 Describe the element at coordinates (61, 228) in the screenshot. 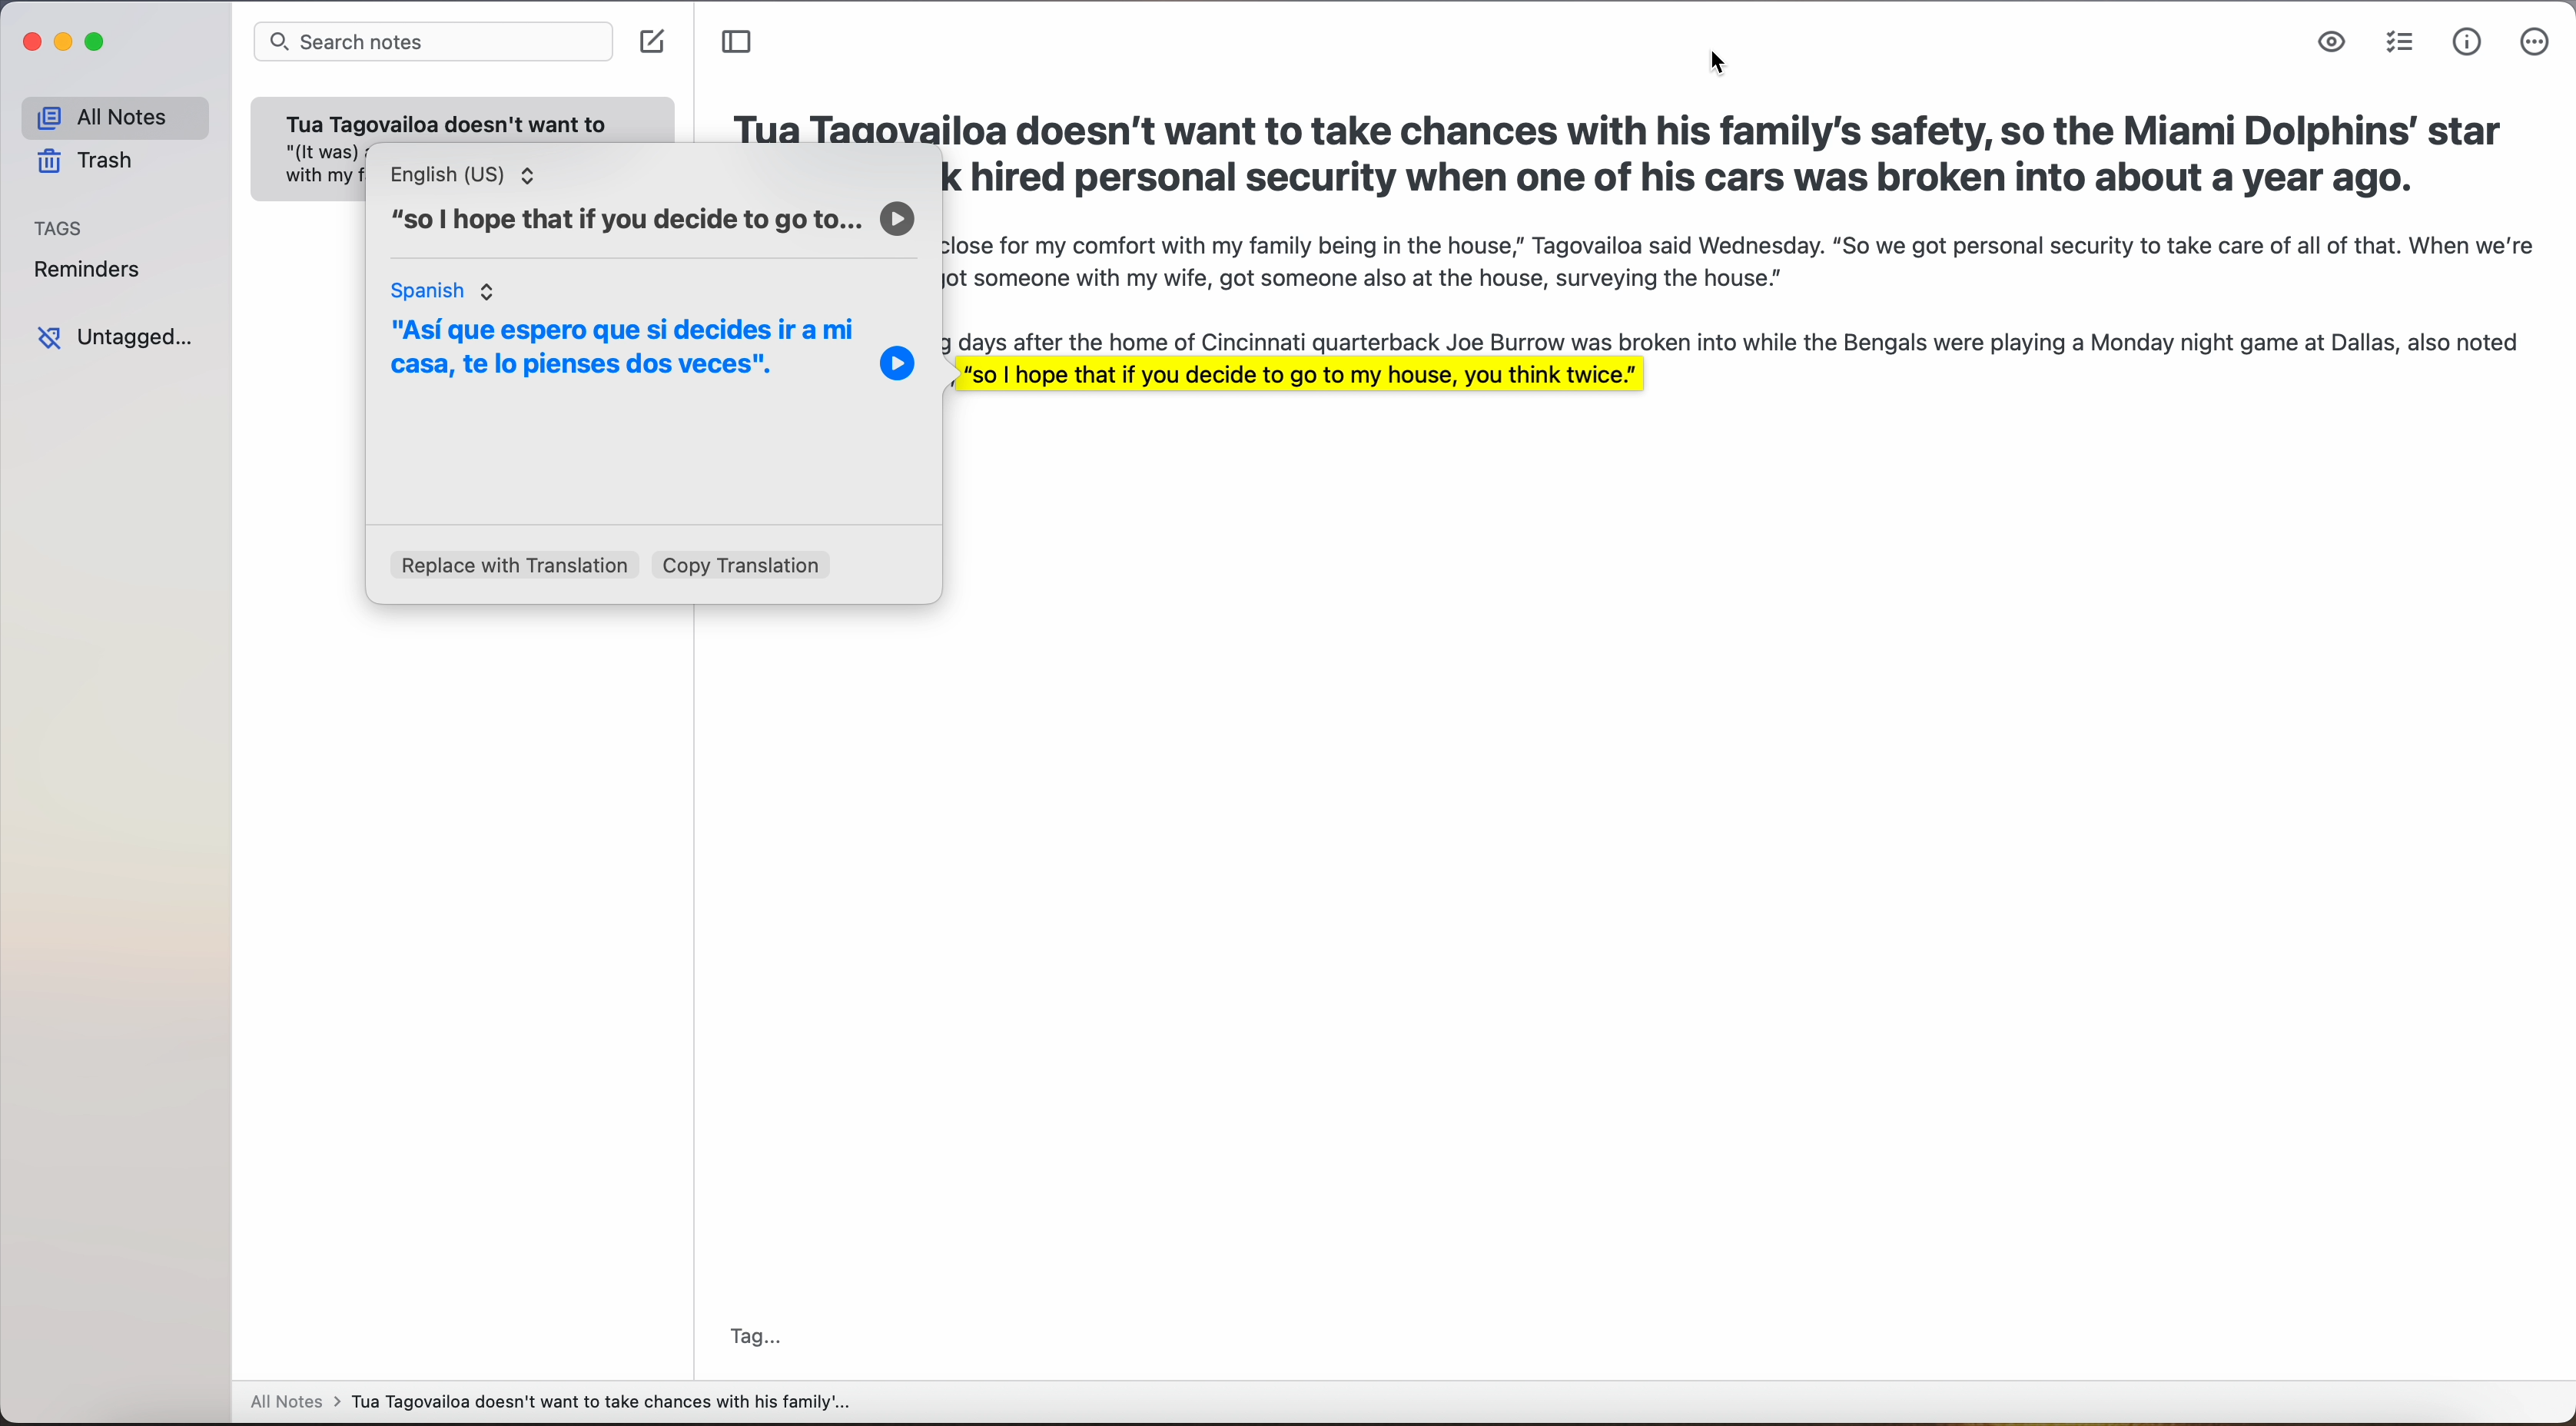

I see `tags` at that location.